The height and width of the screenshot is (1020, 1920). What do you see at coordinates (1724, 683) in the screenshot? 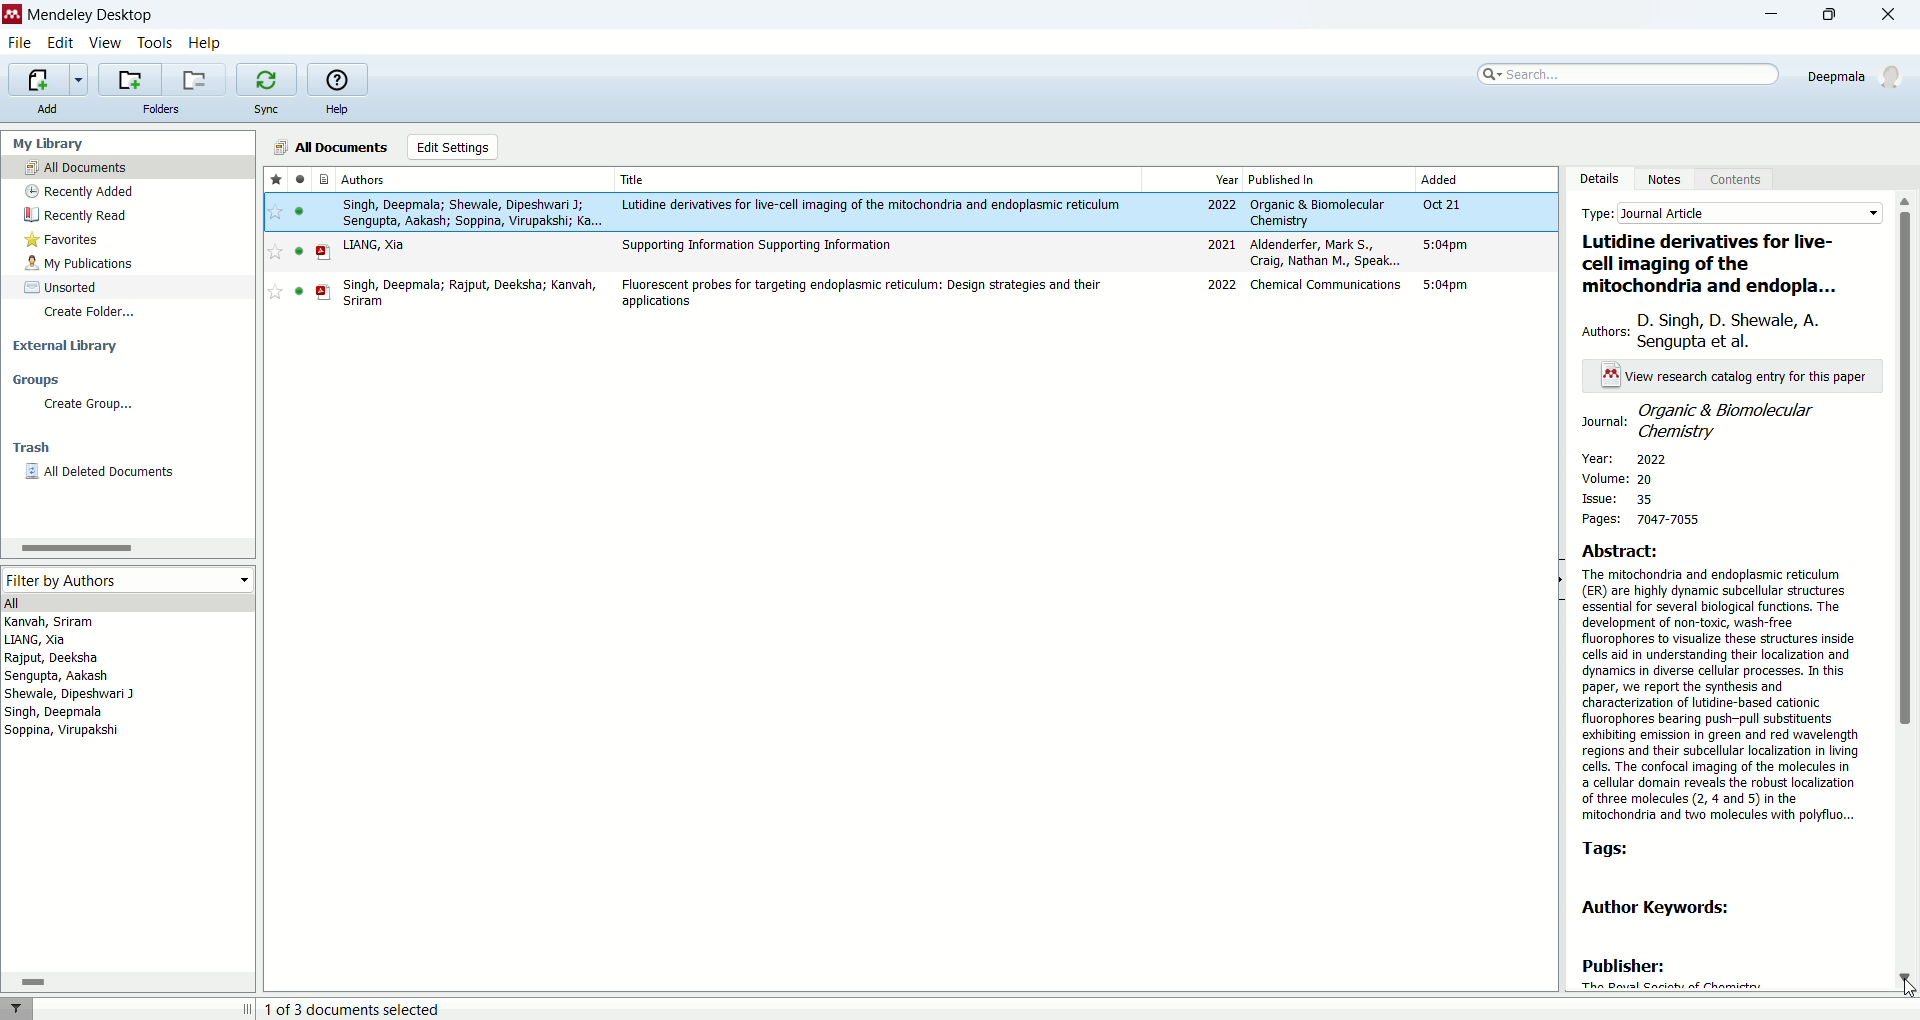
I see `Abstract:The mitochondria and endoplasmic reticulum(ER) are highly dynamic subcellular structures essential for several biological functions. The development of non-toxic, wash-free fluorophores to visualize these structures inside cells aid in understanding their localization and dynamics in diverse cellular processes. In this paper, we report the synthesis and characterization of lutidine-based cationic fluorophores bearing push-pull substituents exhibiting emission in green and red wavelength regions and their subcellular localization in living cells. The confocal imaging of the molecules in a cellular domain reveals the robust localization of three molecules (2, 4 and 5) in the mitochondria and two molecules with polyfluo` at bounding box center [1724, 683].